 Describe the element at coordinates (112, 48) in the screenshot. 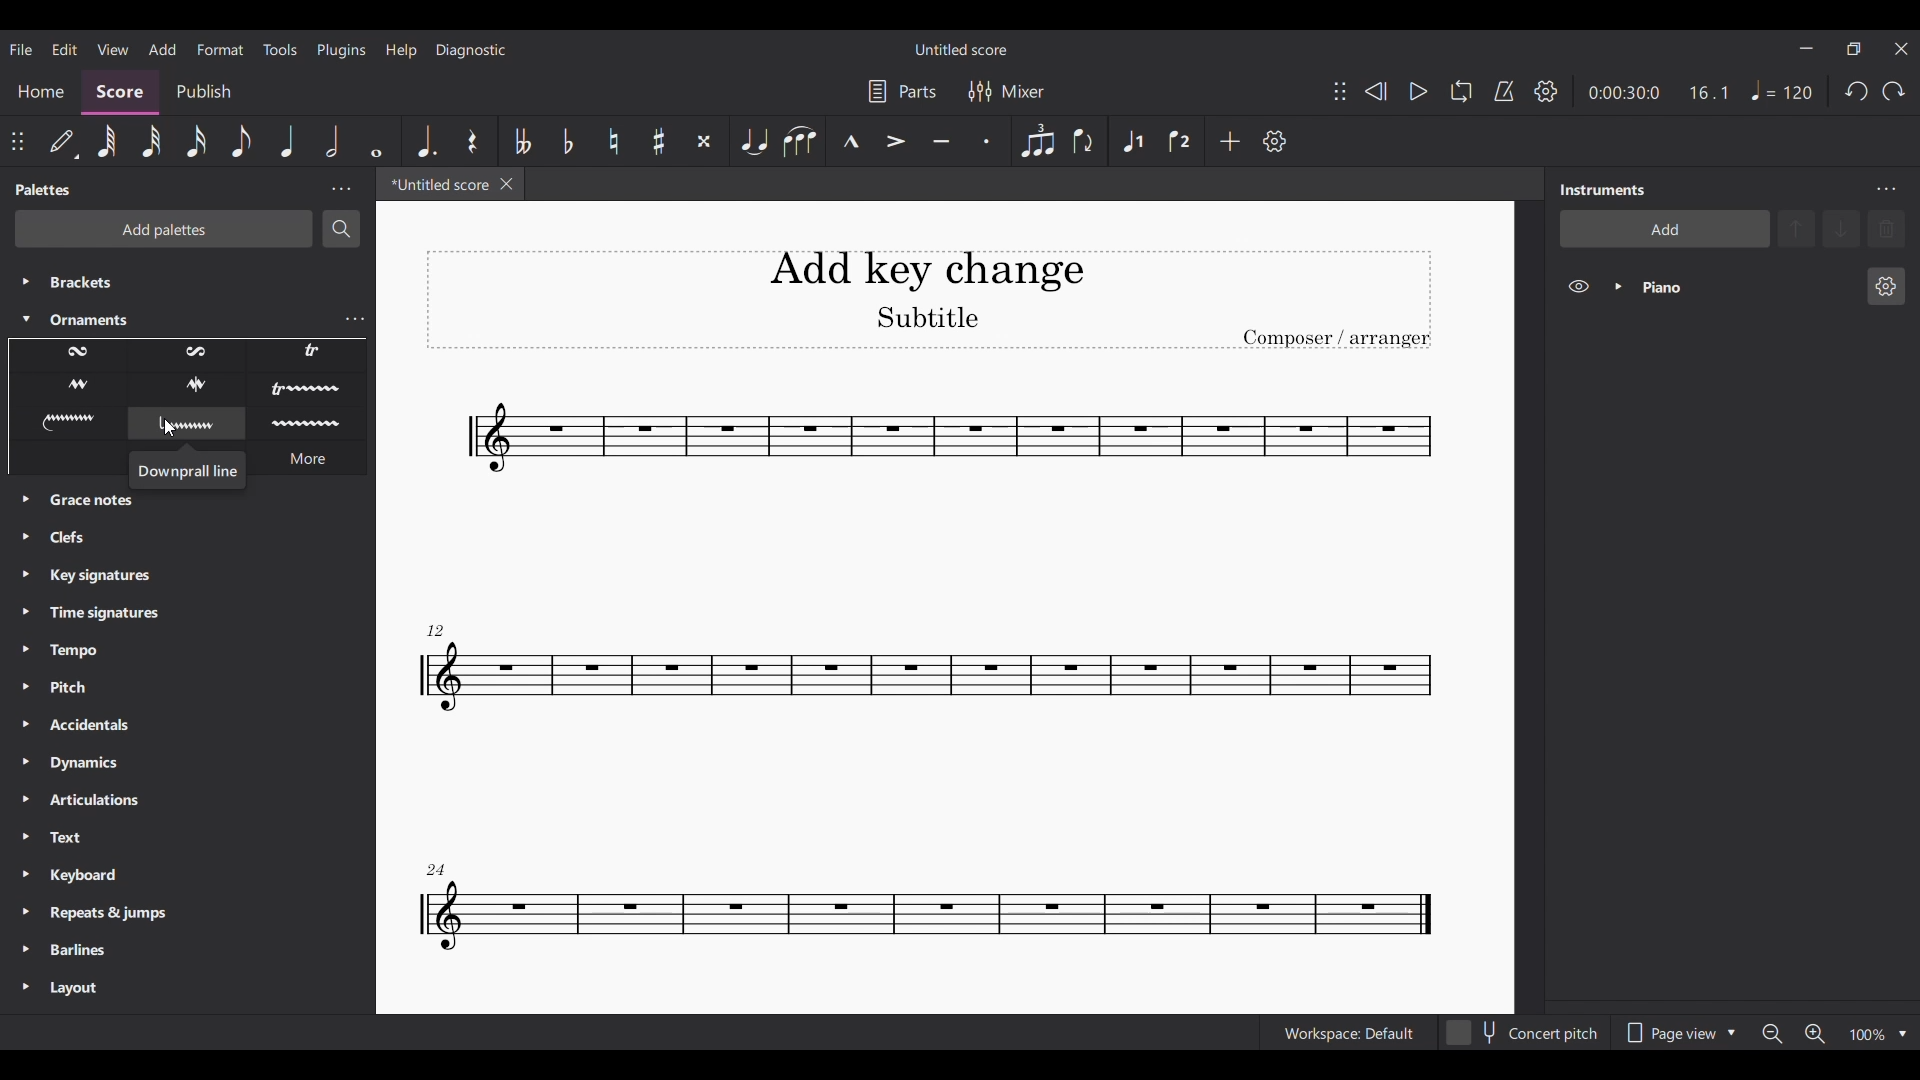

I see `View menu` at that location.